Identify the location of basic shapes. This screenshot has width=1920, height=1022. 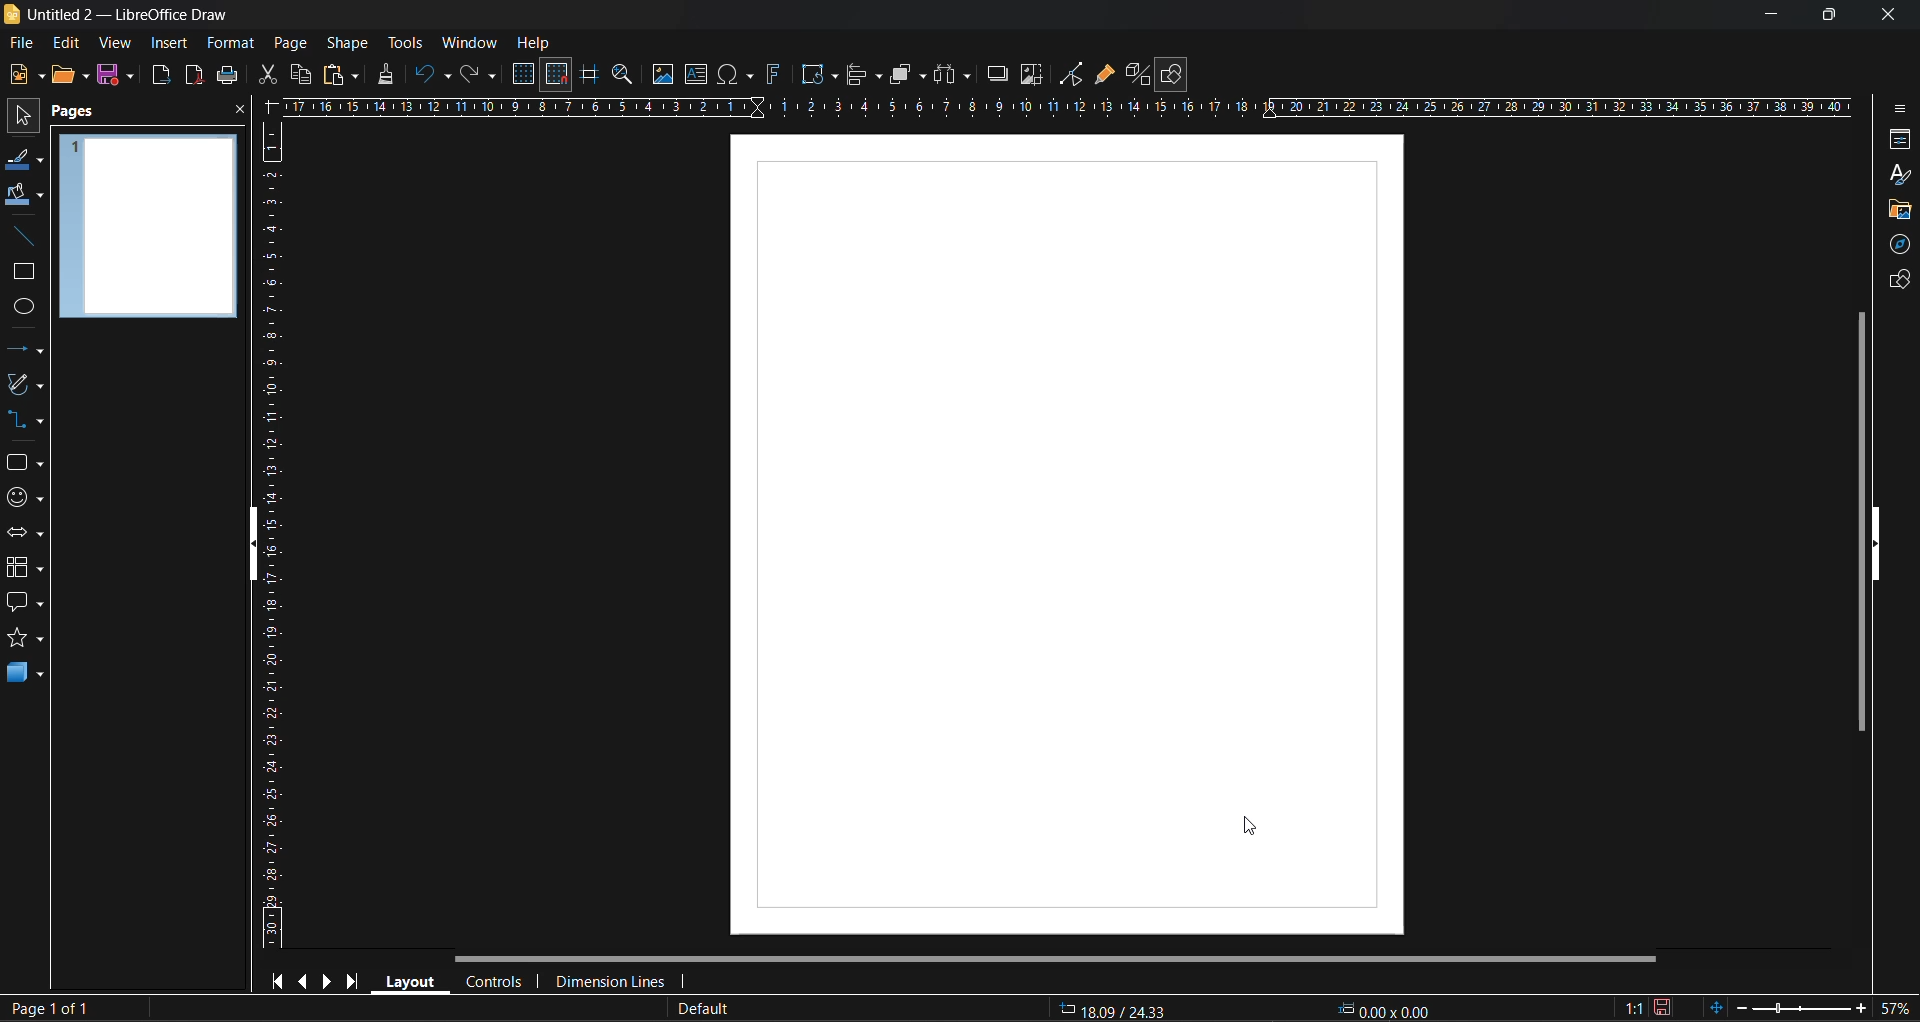
(24, 464).